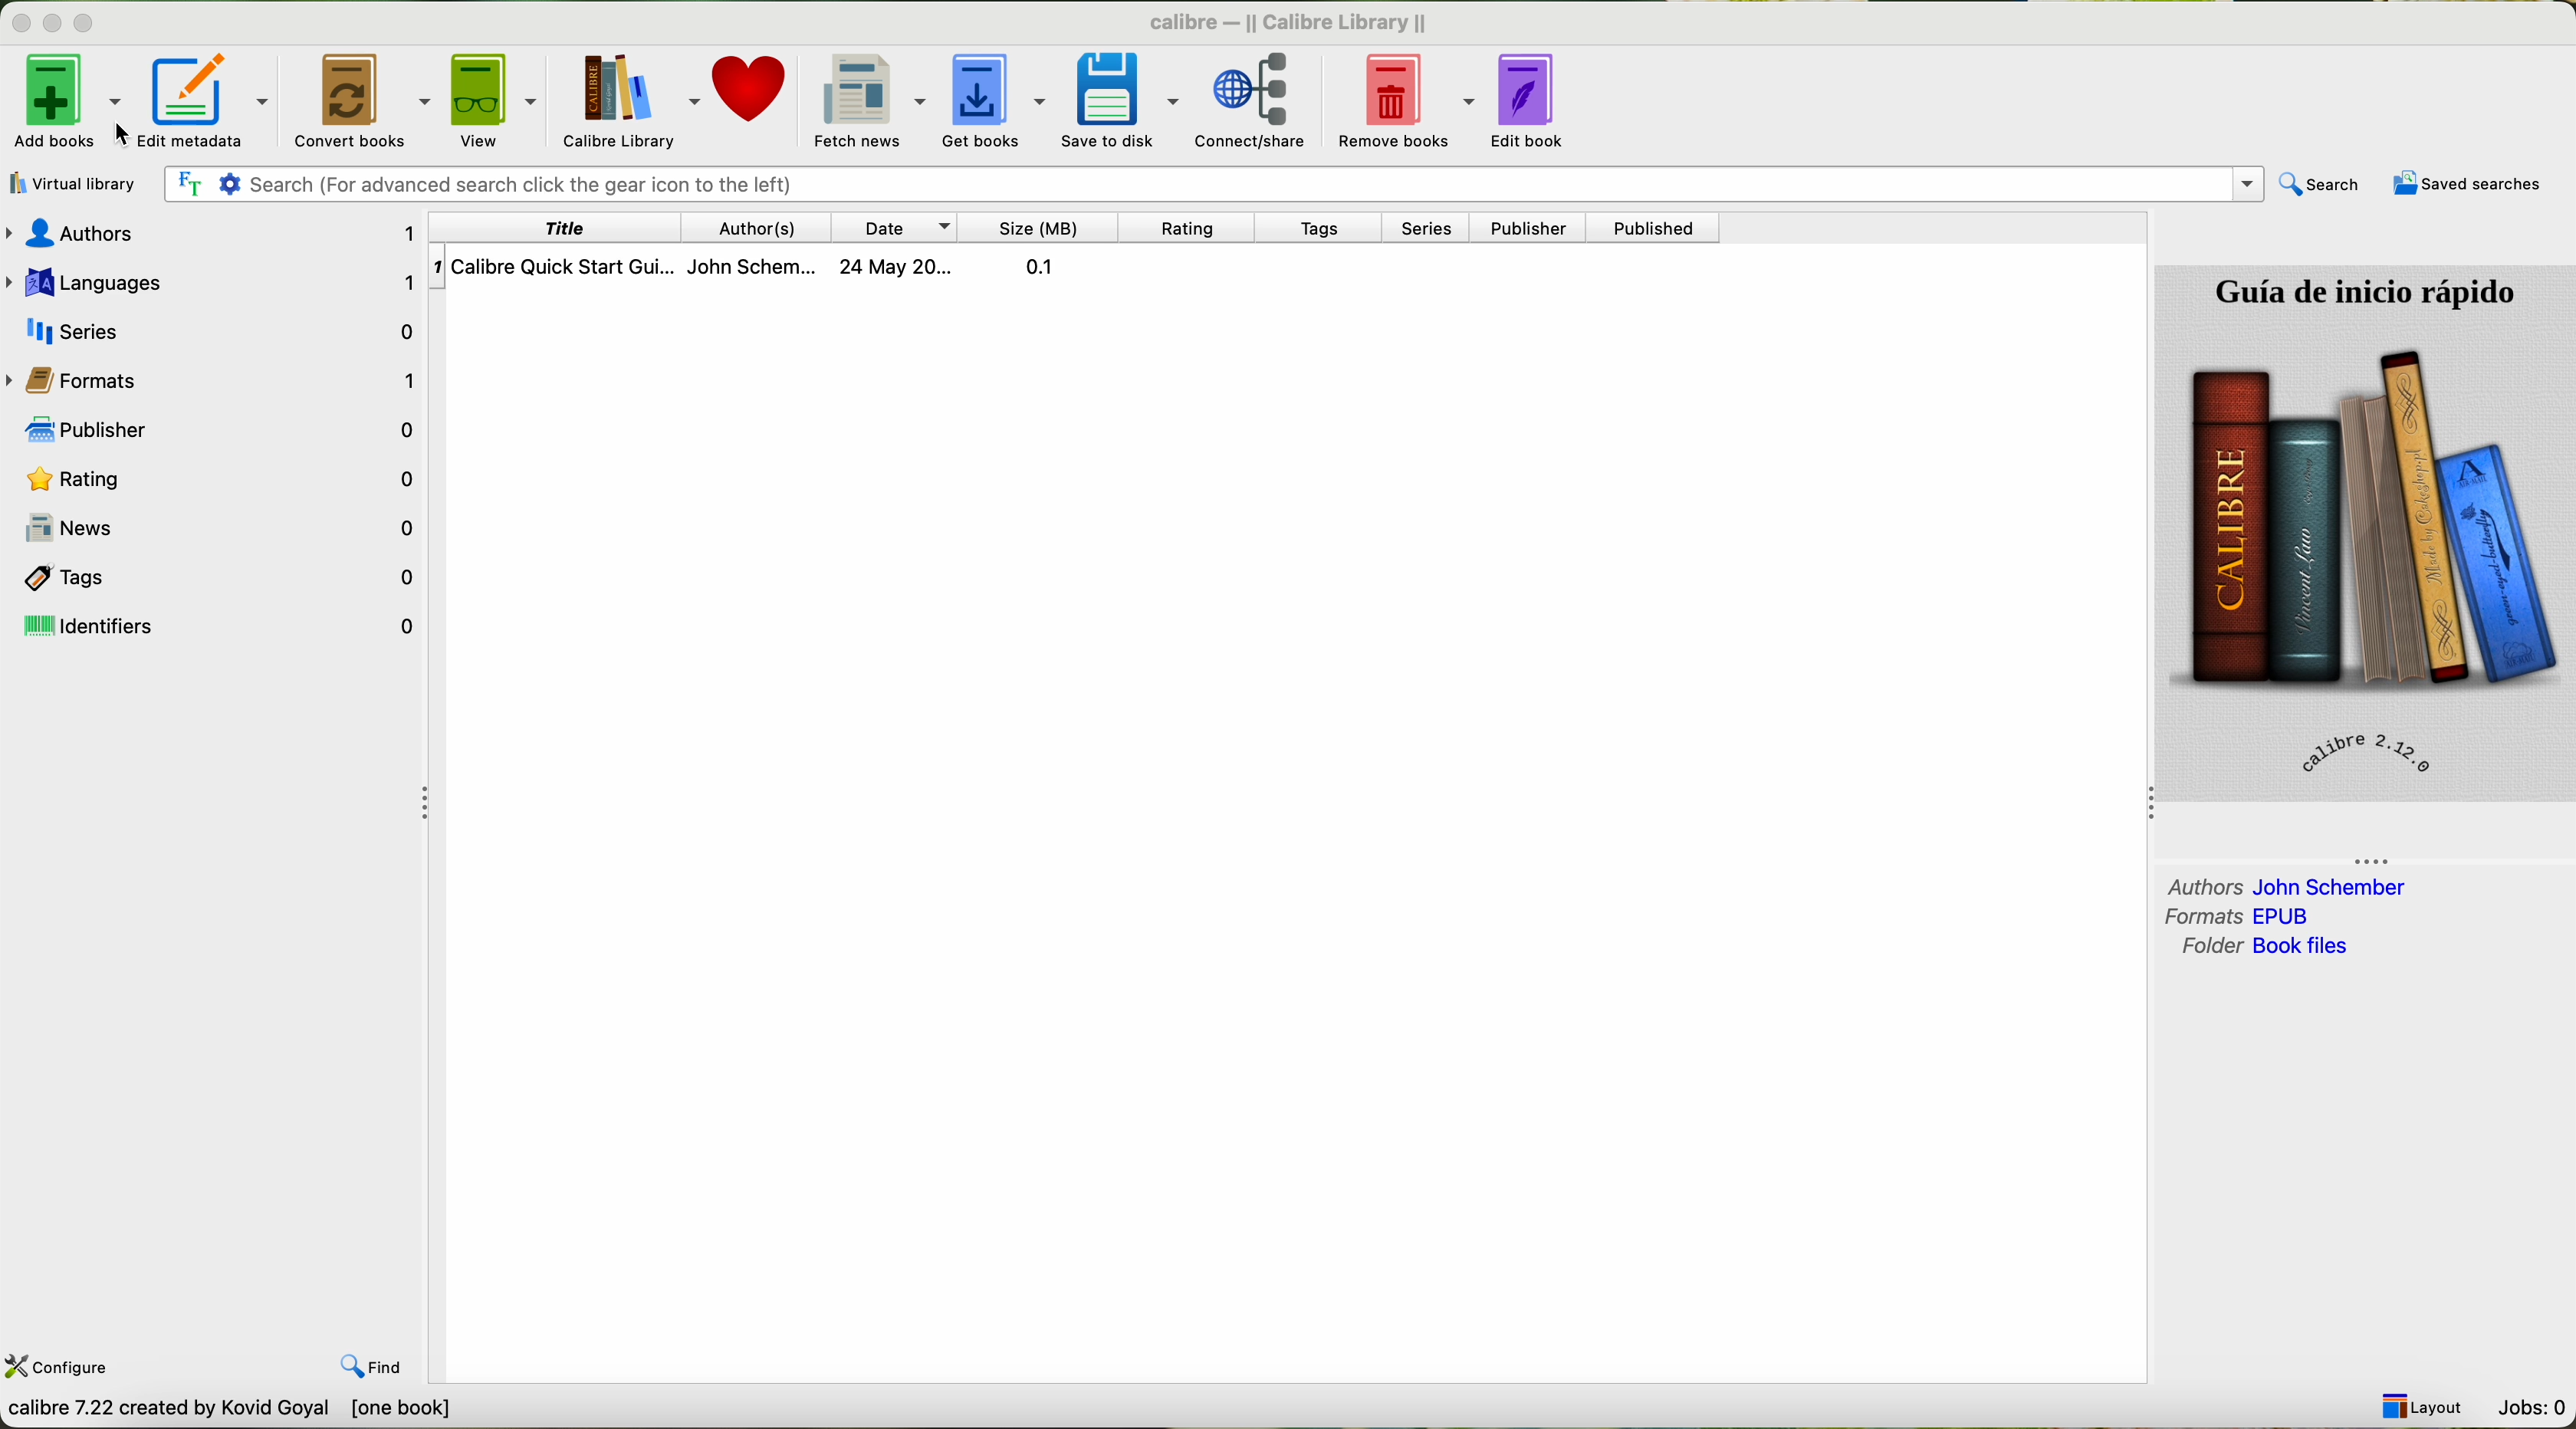 The image size is (2576, 1429). I want to click on folder, so click(2263, 948).